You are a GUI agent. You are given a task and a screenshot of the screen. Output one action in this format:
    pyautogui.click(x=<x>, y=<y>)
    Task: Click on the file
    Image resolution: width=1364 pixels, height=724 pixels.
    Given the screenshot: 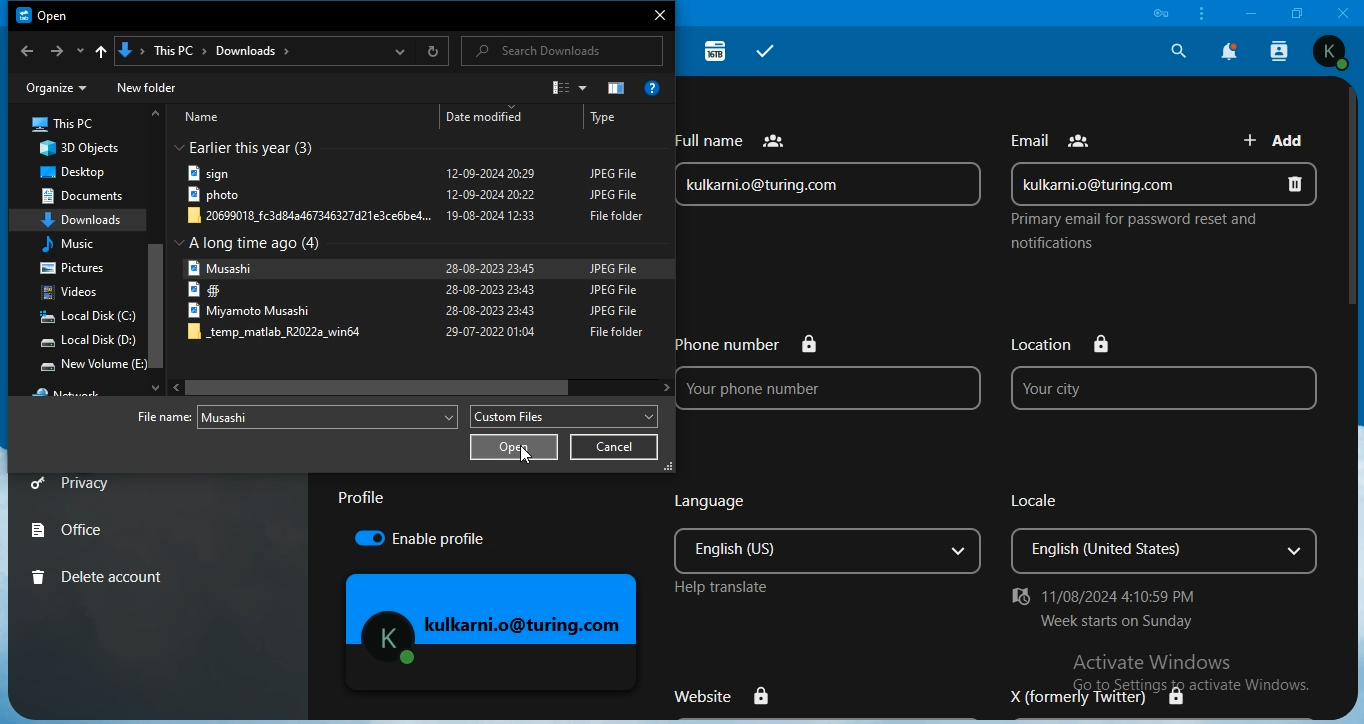 What is the action you would take?
    pyautogui.click(x=328, y=416)
    